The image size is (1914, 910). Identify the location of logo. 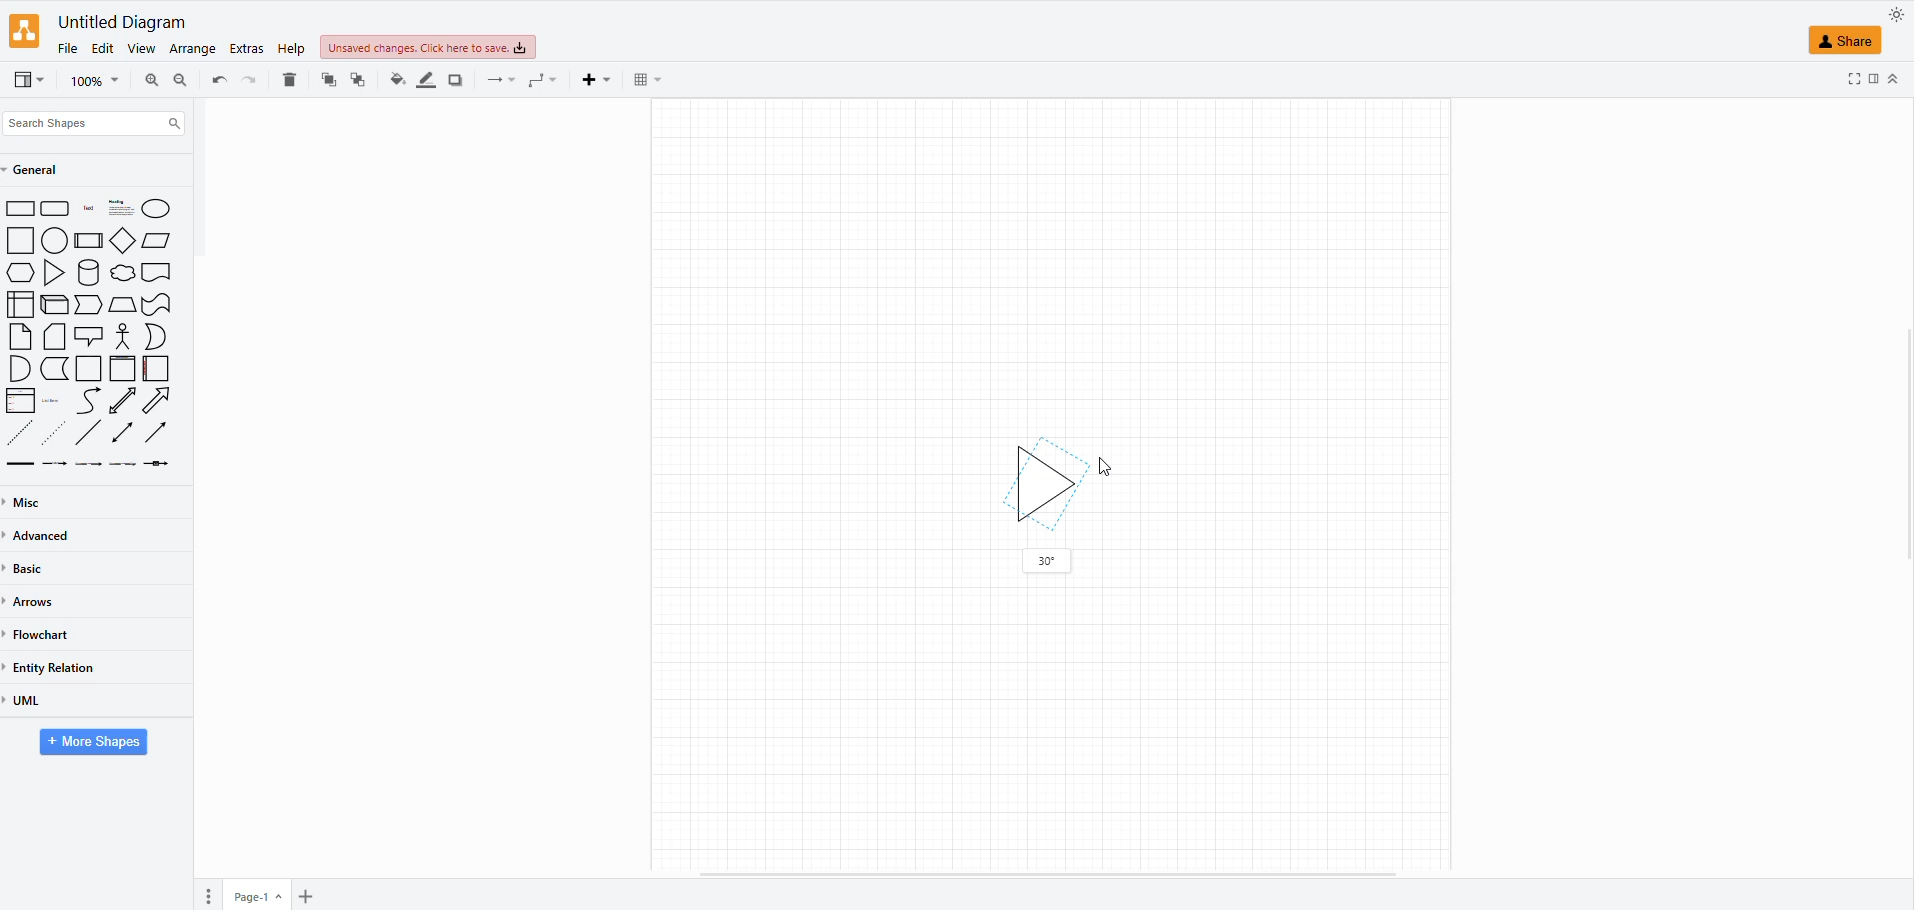
(26, 32).